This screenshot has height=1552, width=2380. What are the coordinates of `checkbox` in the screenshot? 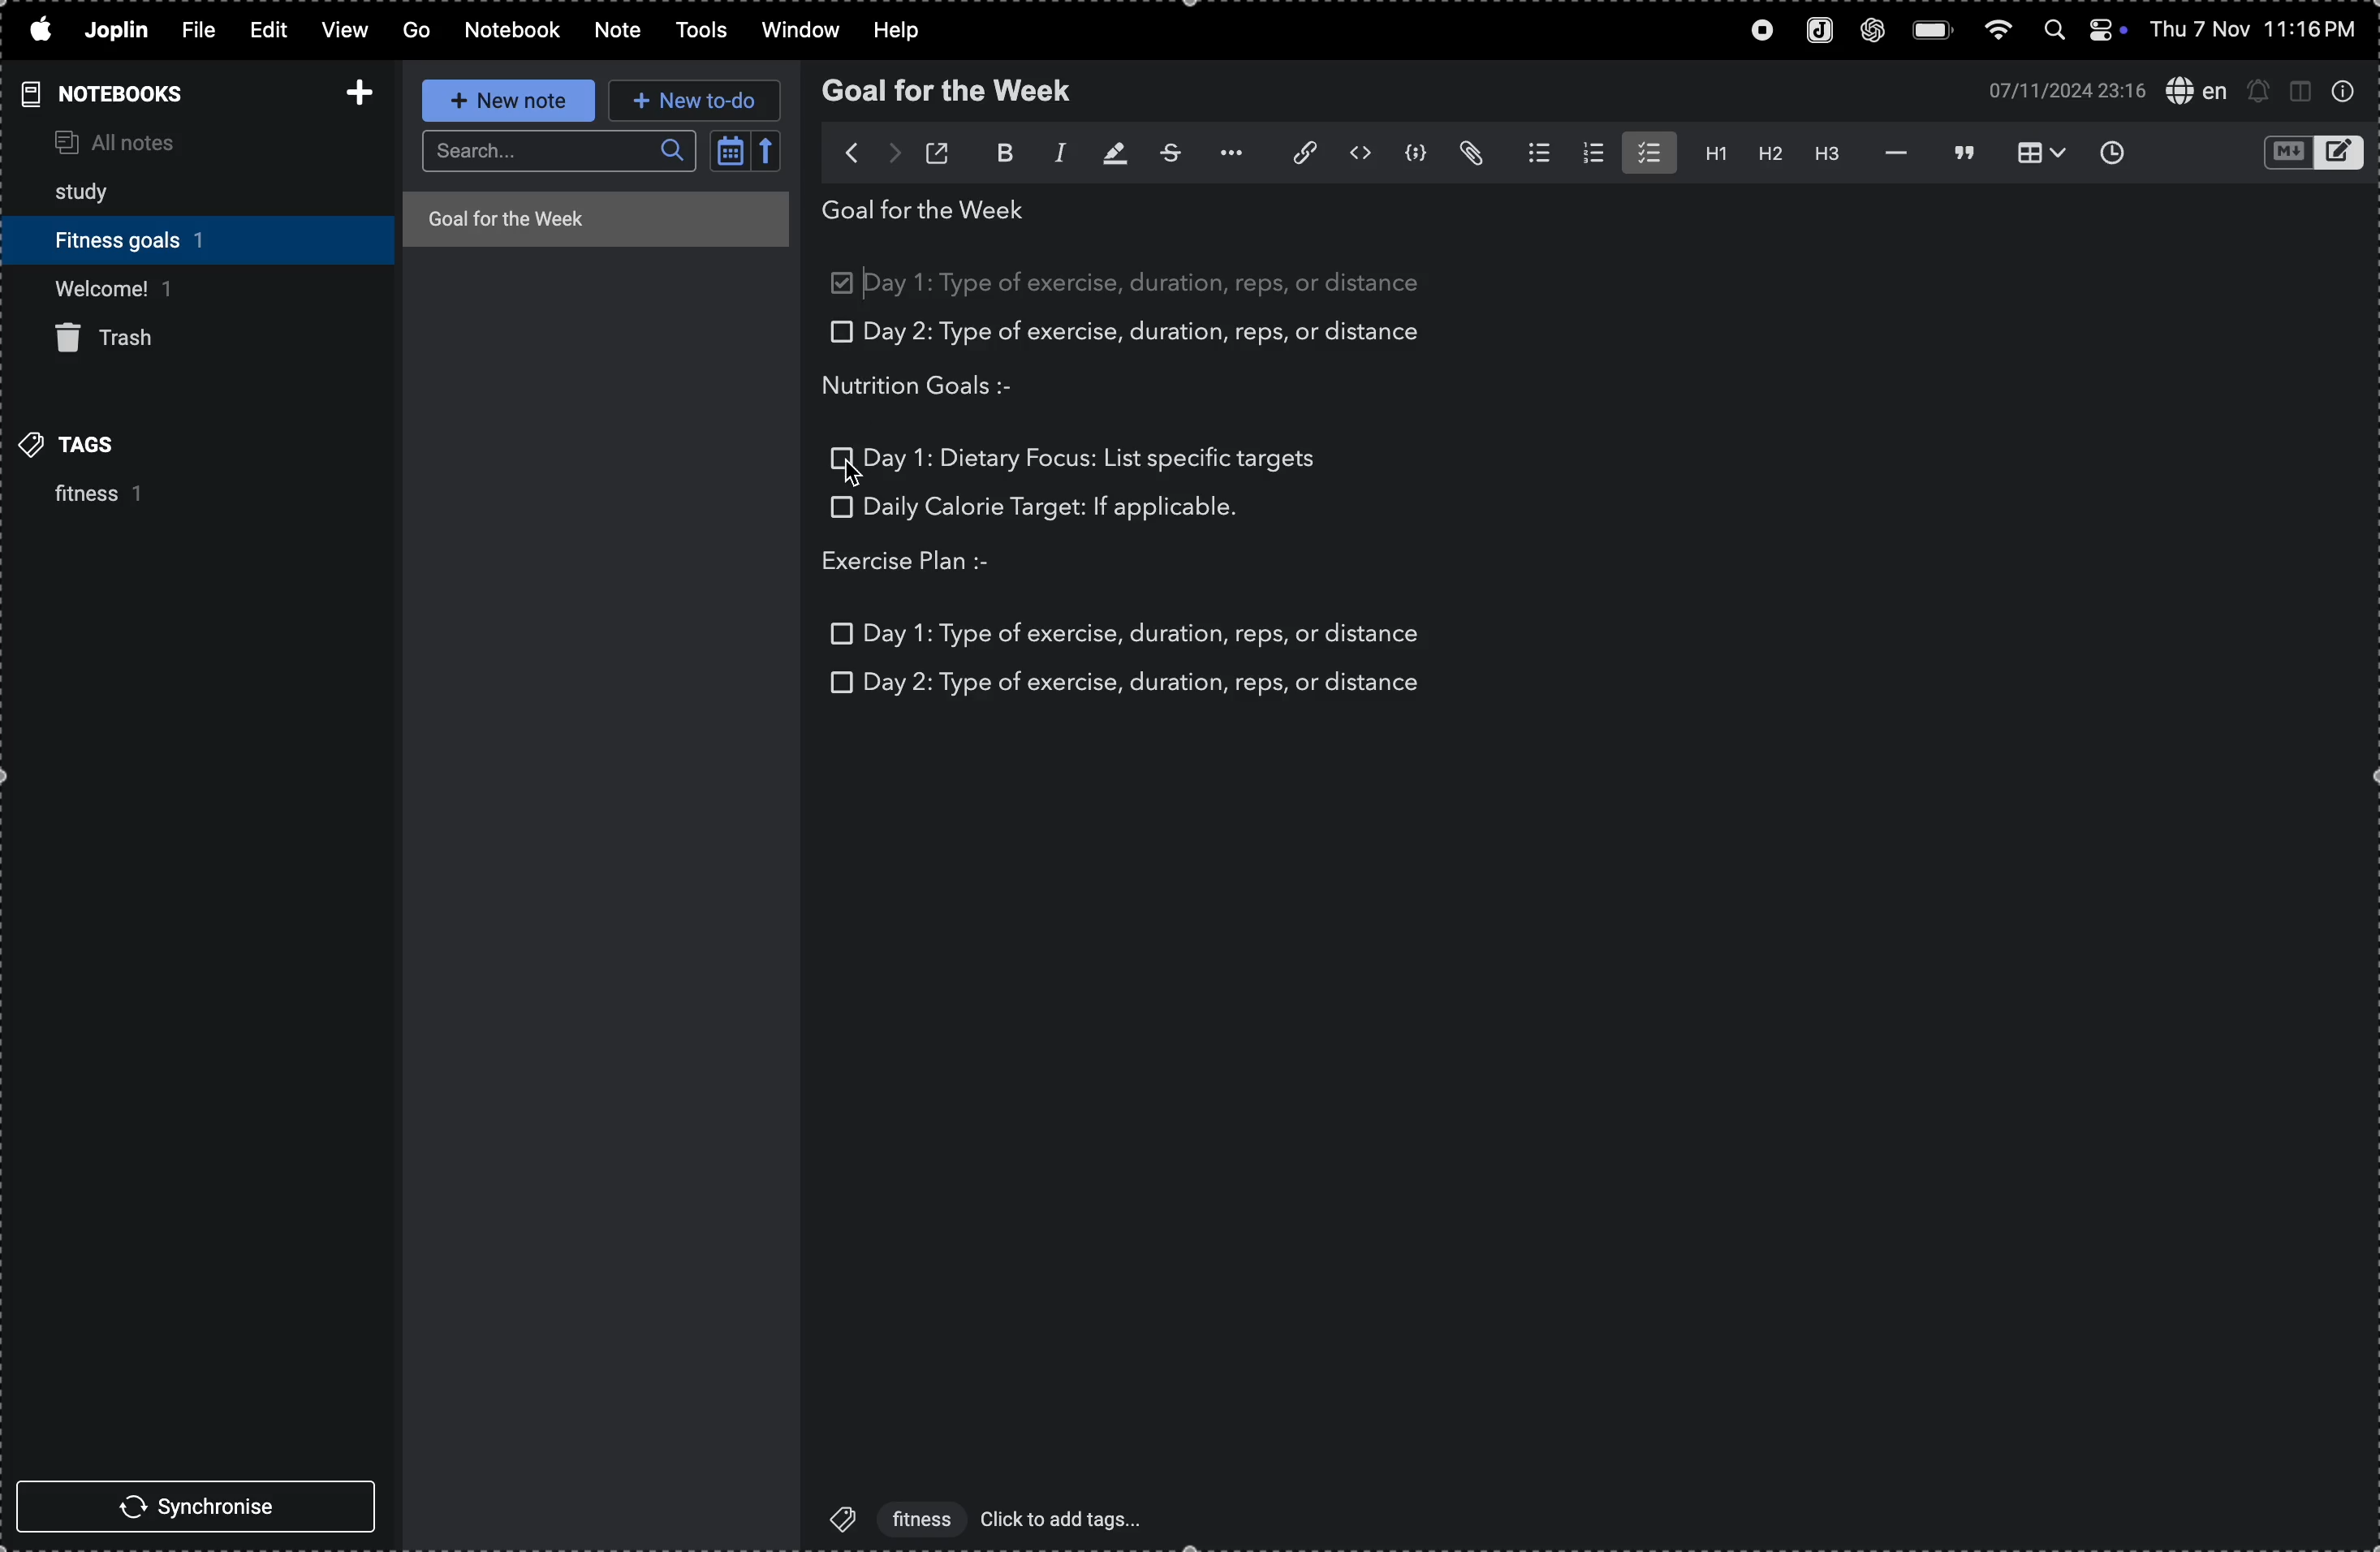 It's located at (842, 460).